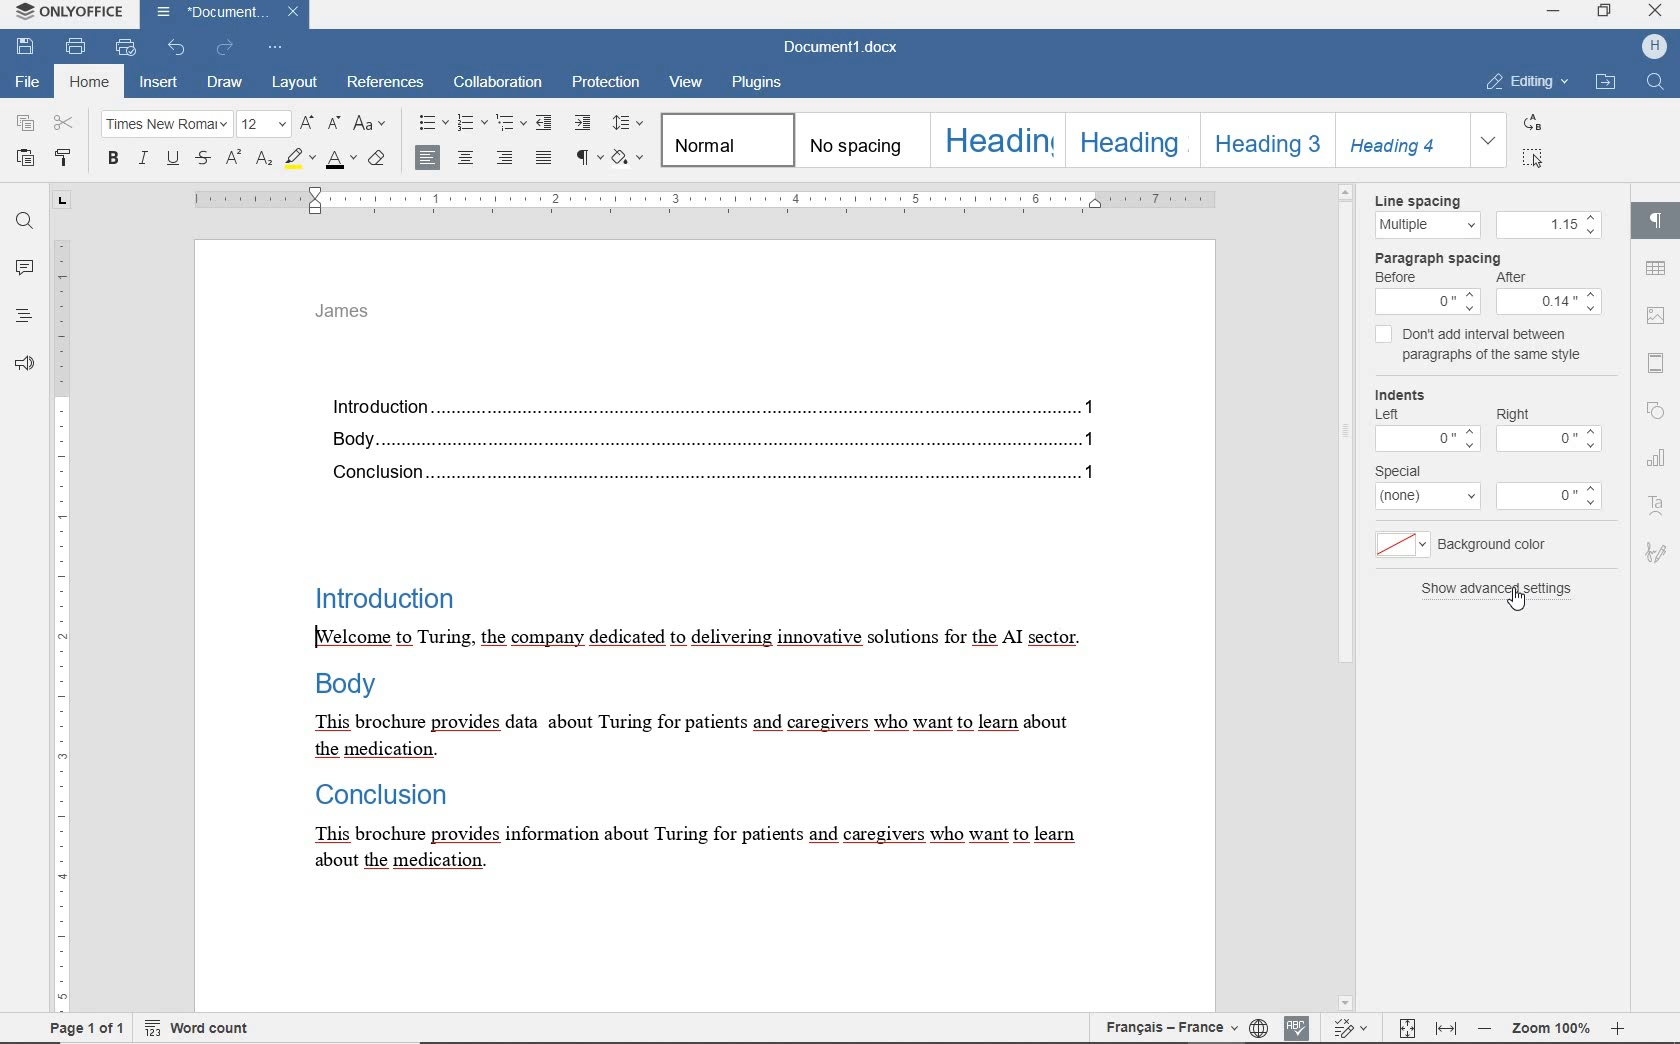  Describe the element at coordinates (30, 84) in the screenshot. I see `file` at that location.